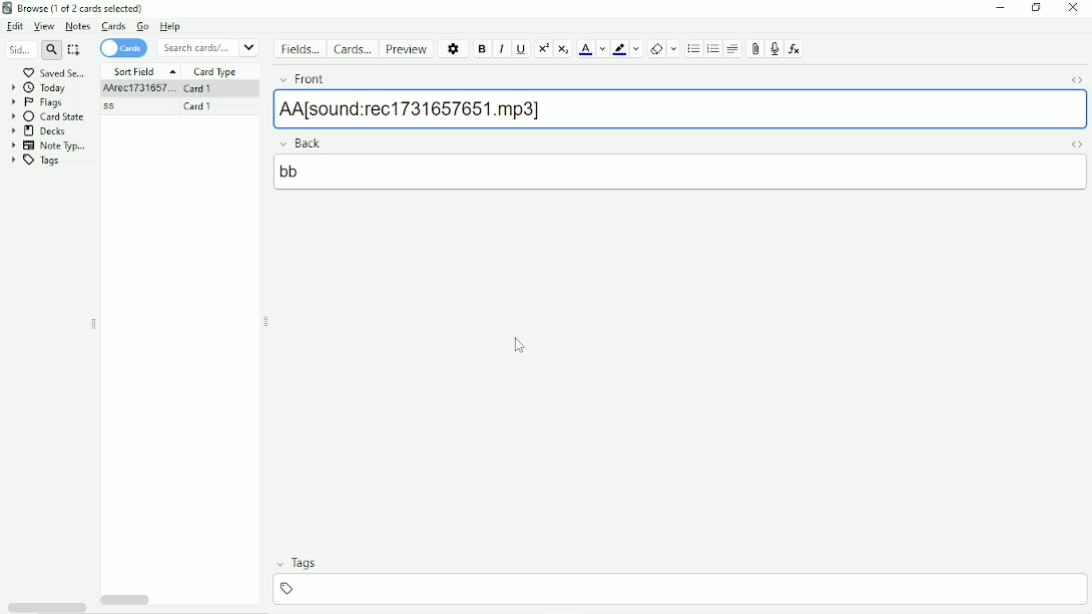 The image size is (1092, 614). I want to click on Card 1, so click(200, 89).